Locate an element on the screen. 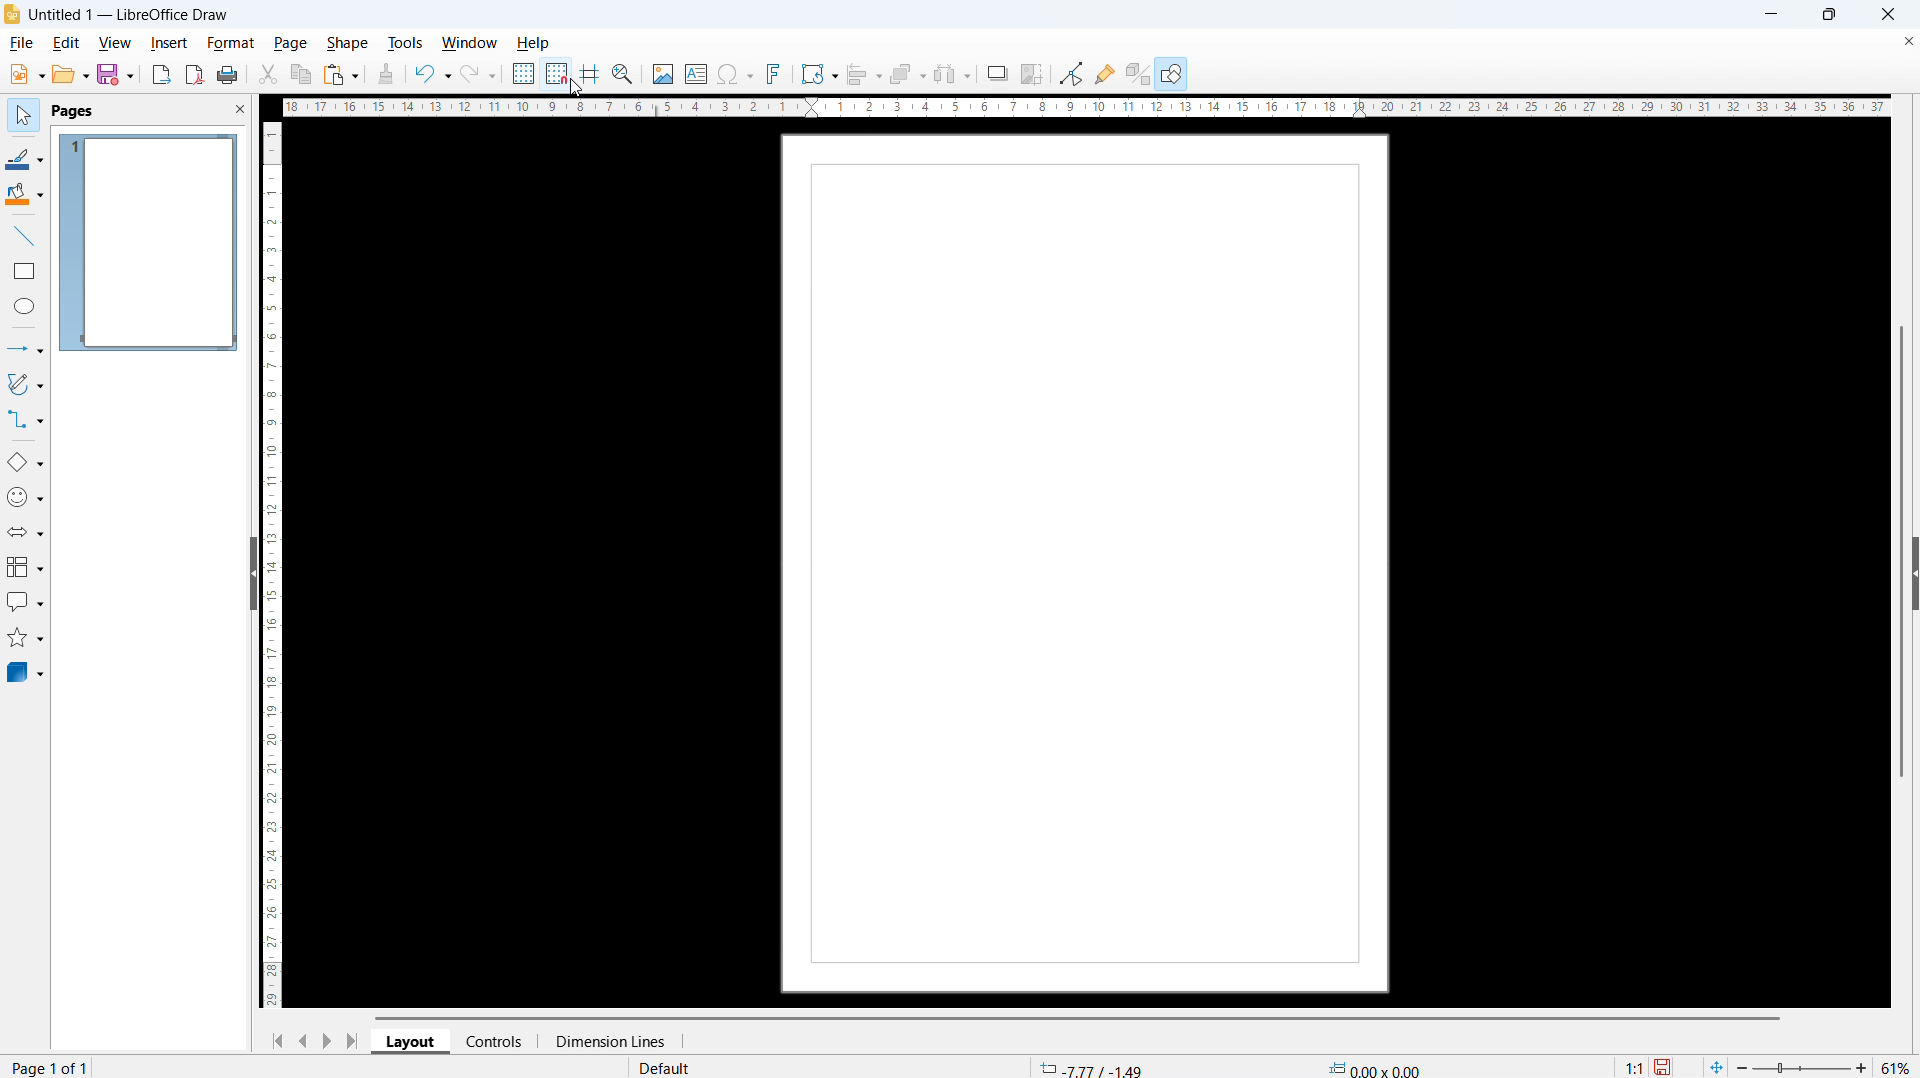  Window  is located at coordinates (470, 44).